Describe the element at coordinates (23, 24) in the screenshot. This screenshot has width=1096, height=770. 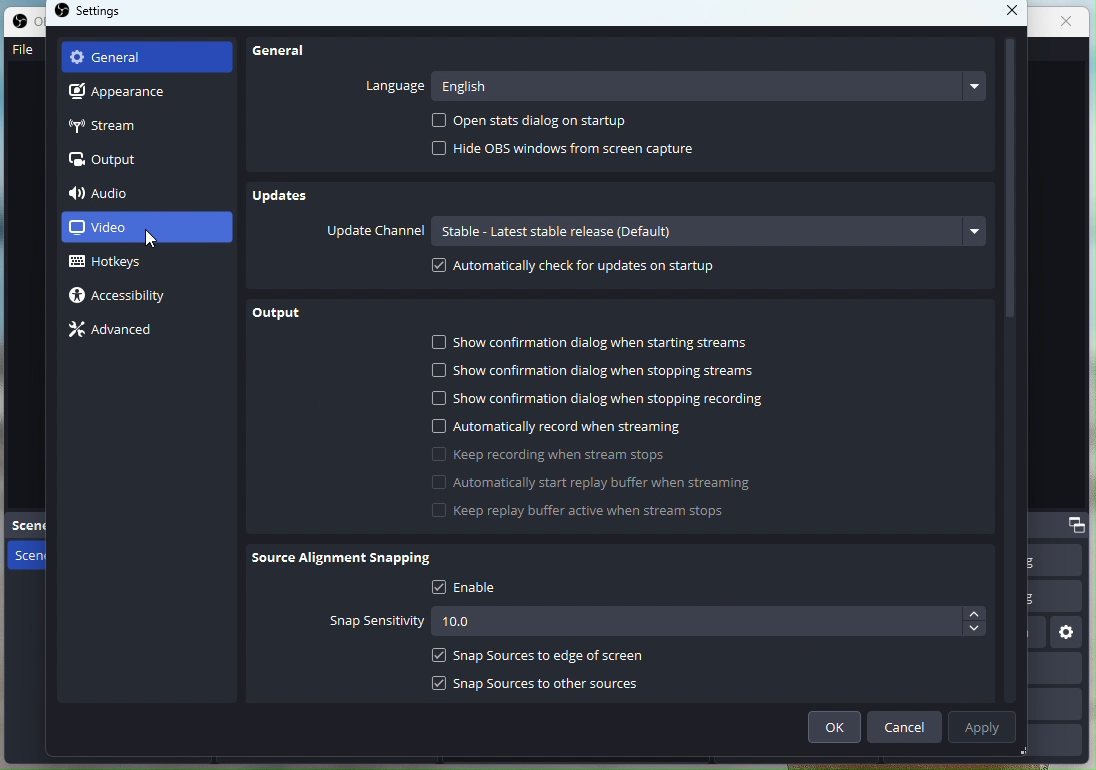
I see `OBS studio logo` at that location.